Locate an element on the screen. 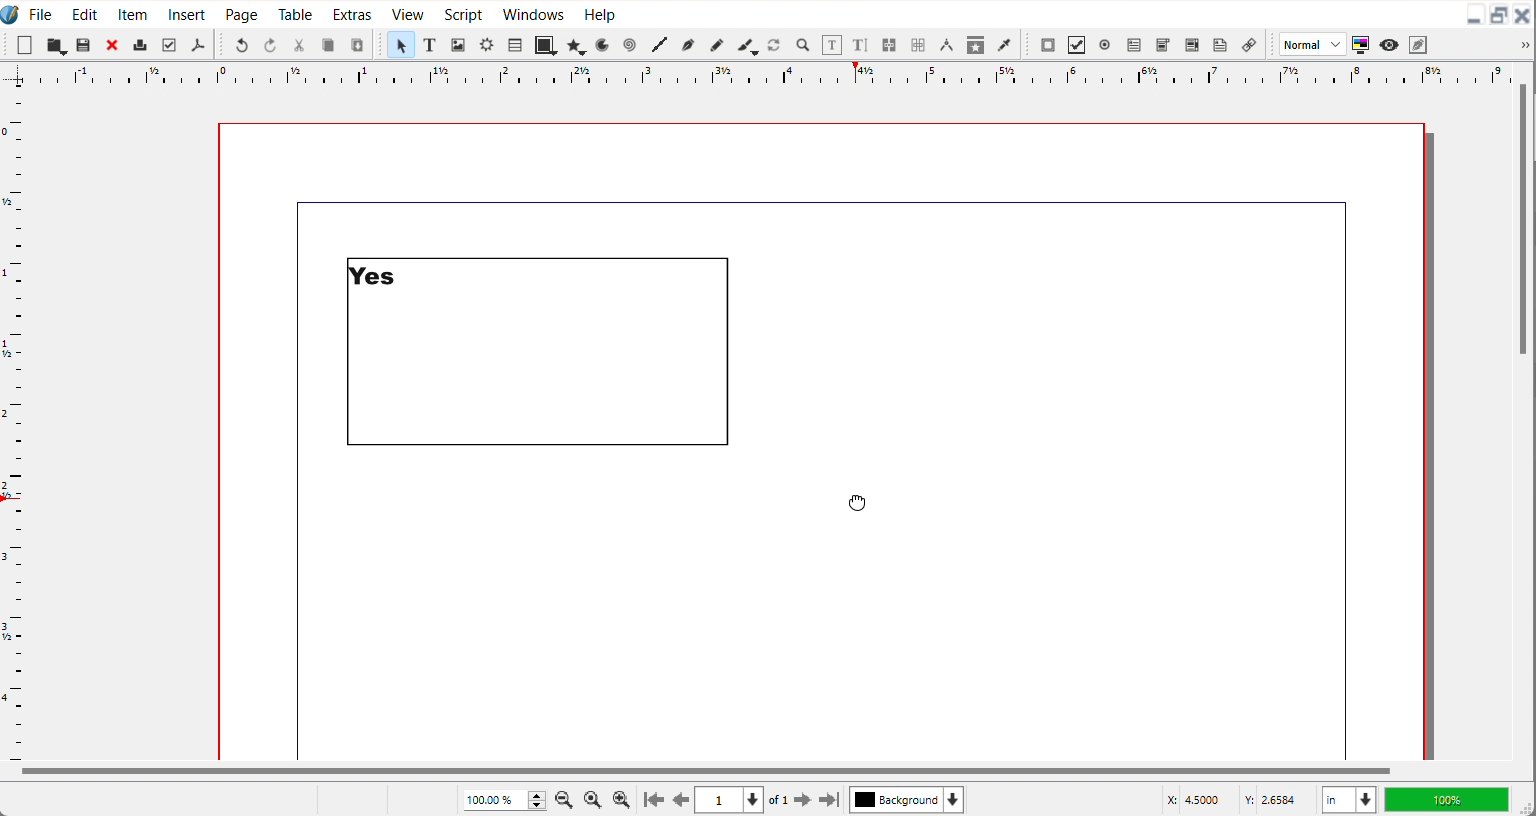 The height and width of the screenshot is (816, 1536). Cursor is located at coordinates (857, 503).